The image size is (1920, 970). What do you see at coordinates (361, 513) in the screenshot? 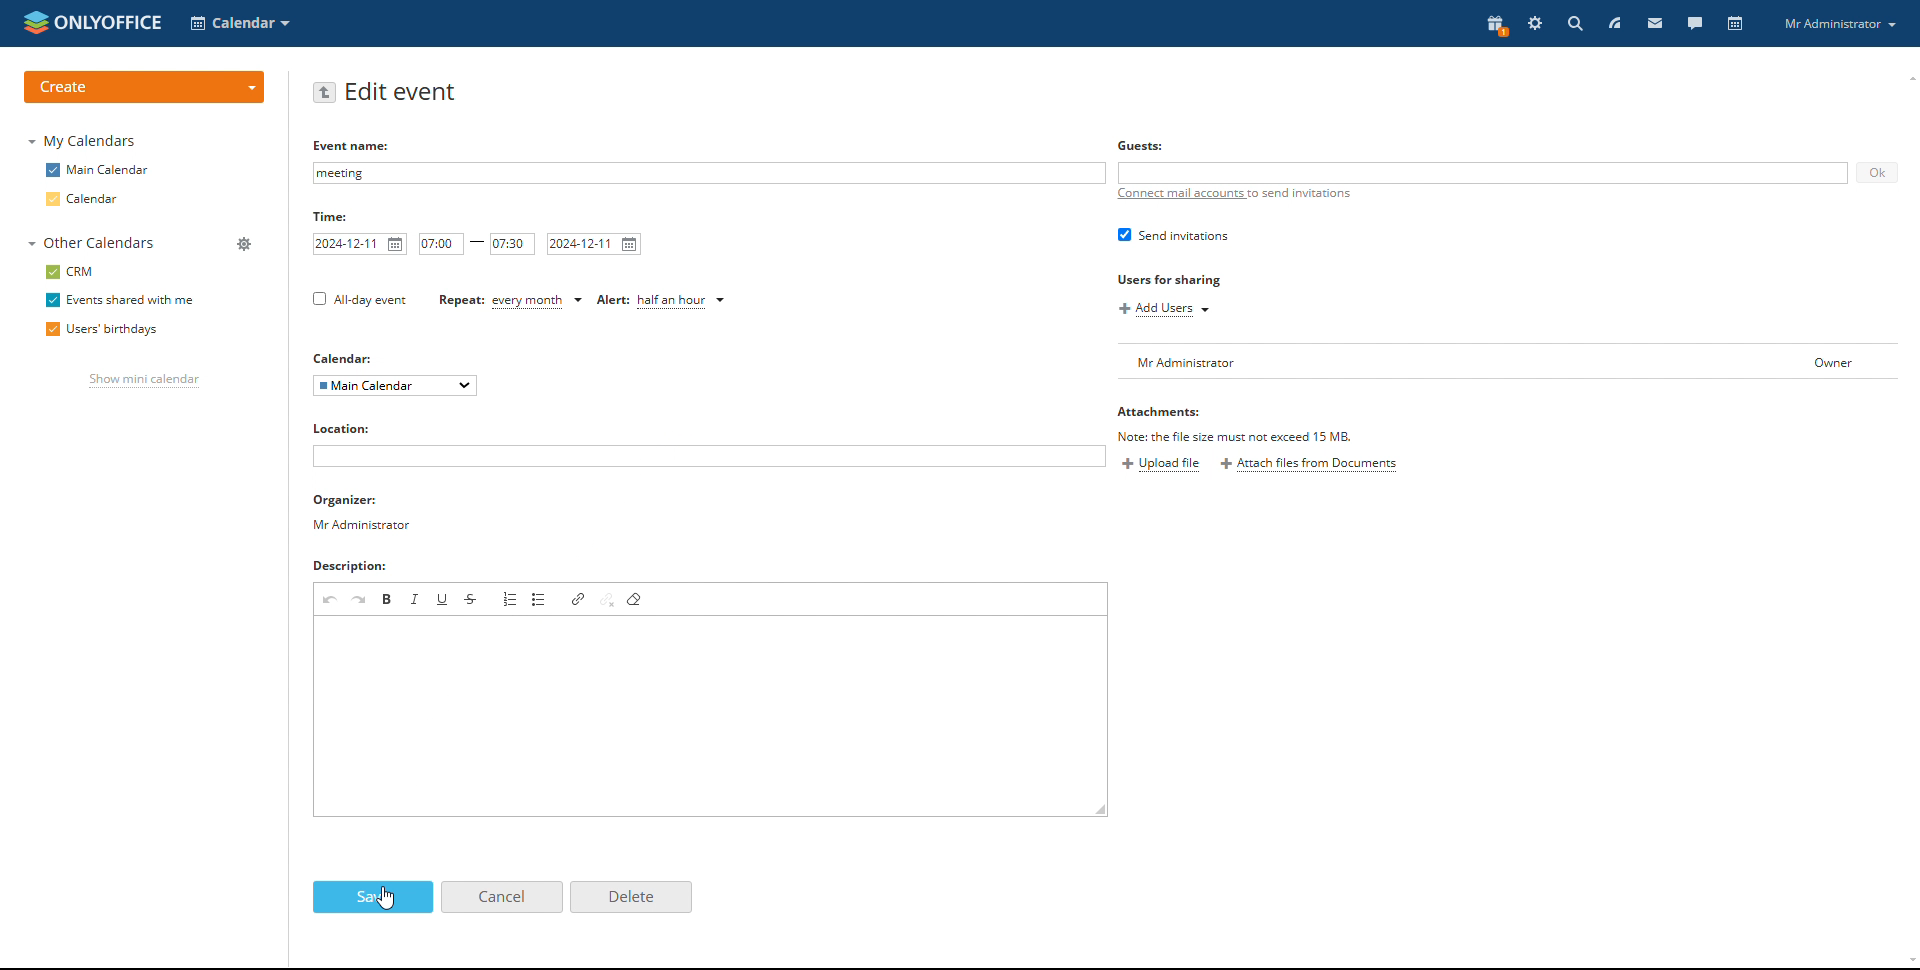
I see `organizer` at bounding box center [361, 513].